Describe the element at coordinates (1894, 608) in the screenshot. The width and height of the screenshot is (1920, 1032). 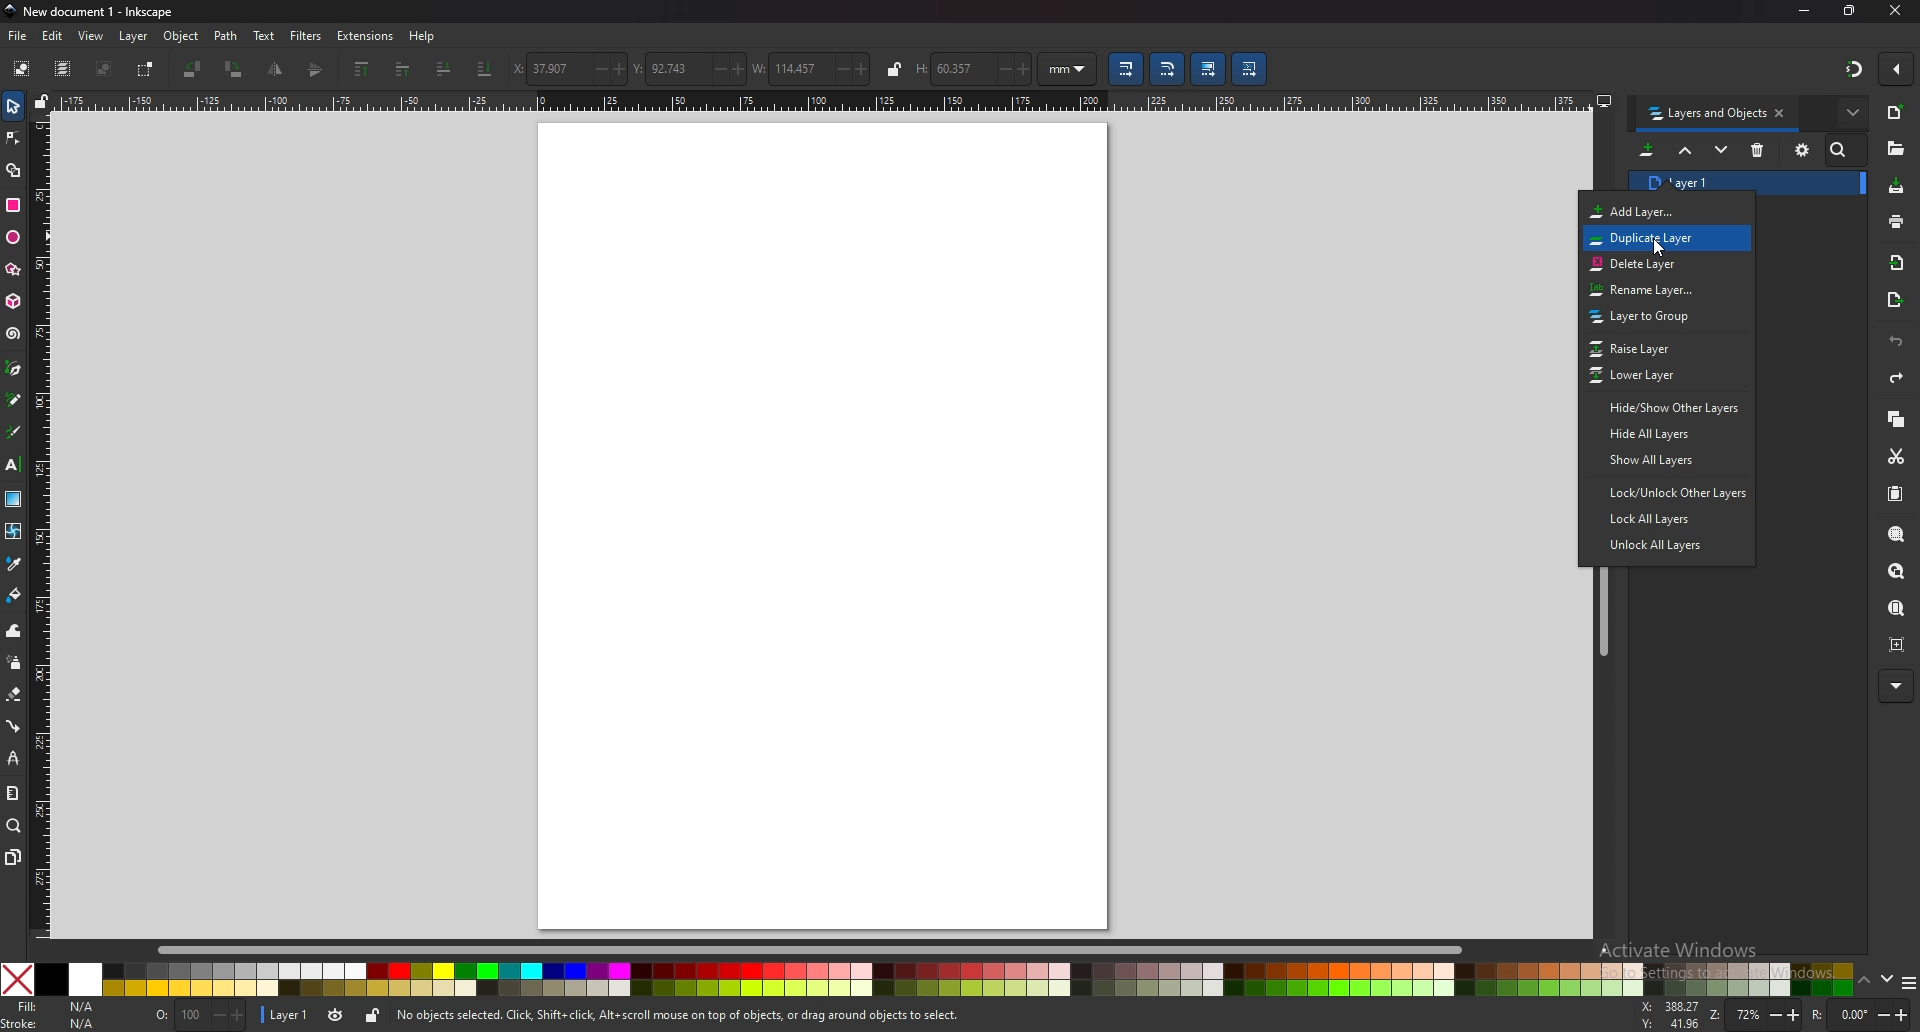
I see `zoom page` at that location.